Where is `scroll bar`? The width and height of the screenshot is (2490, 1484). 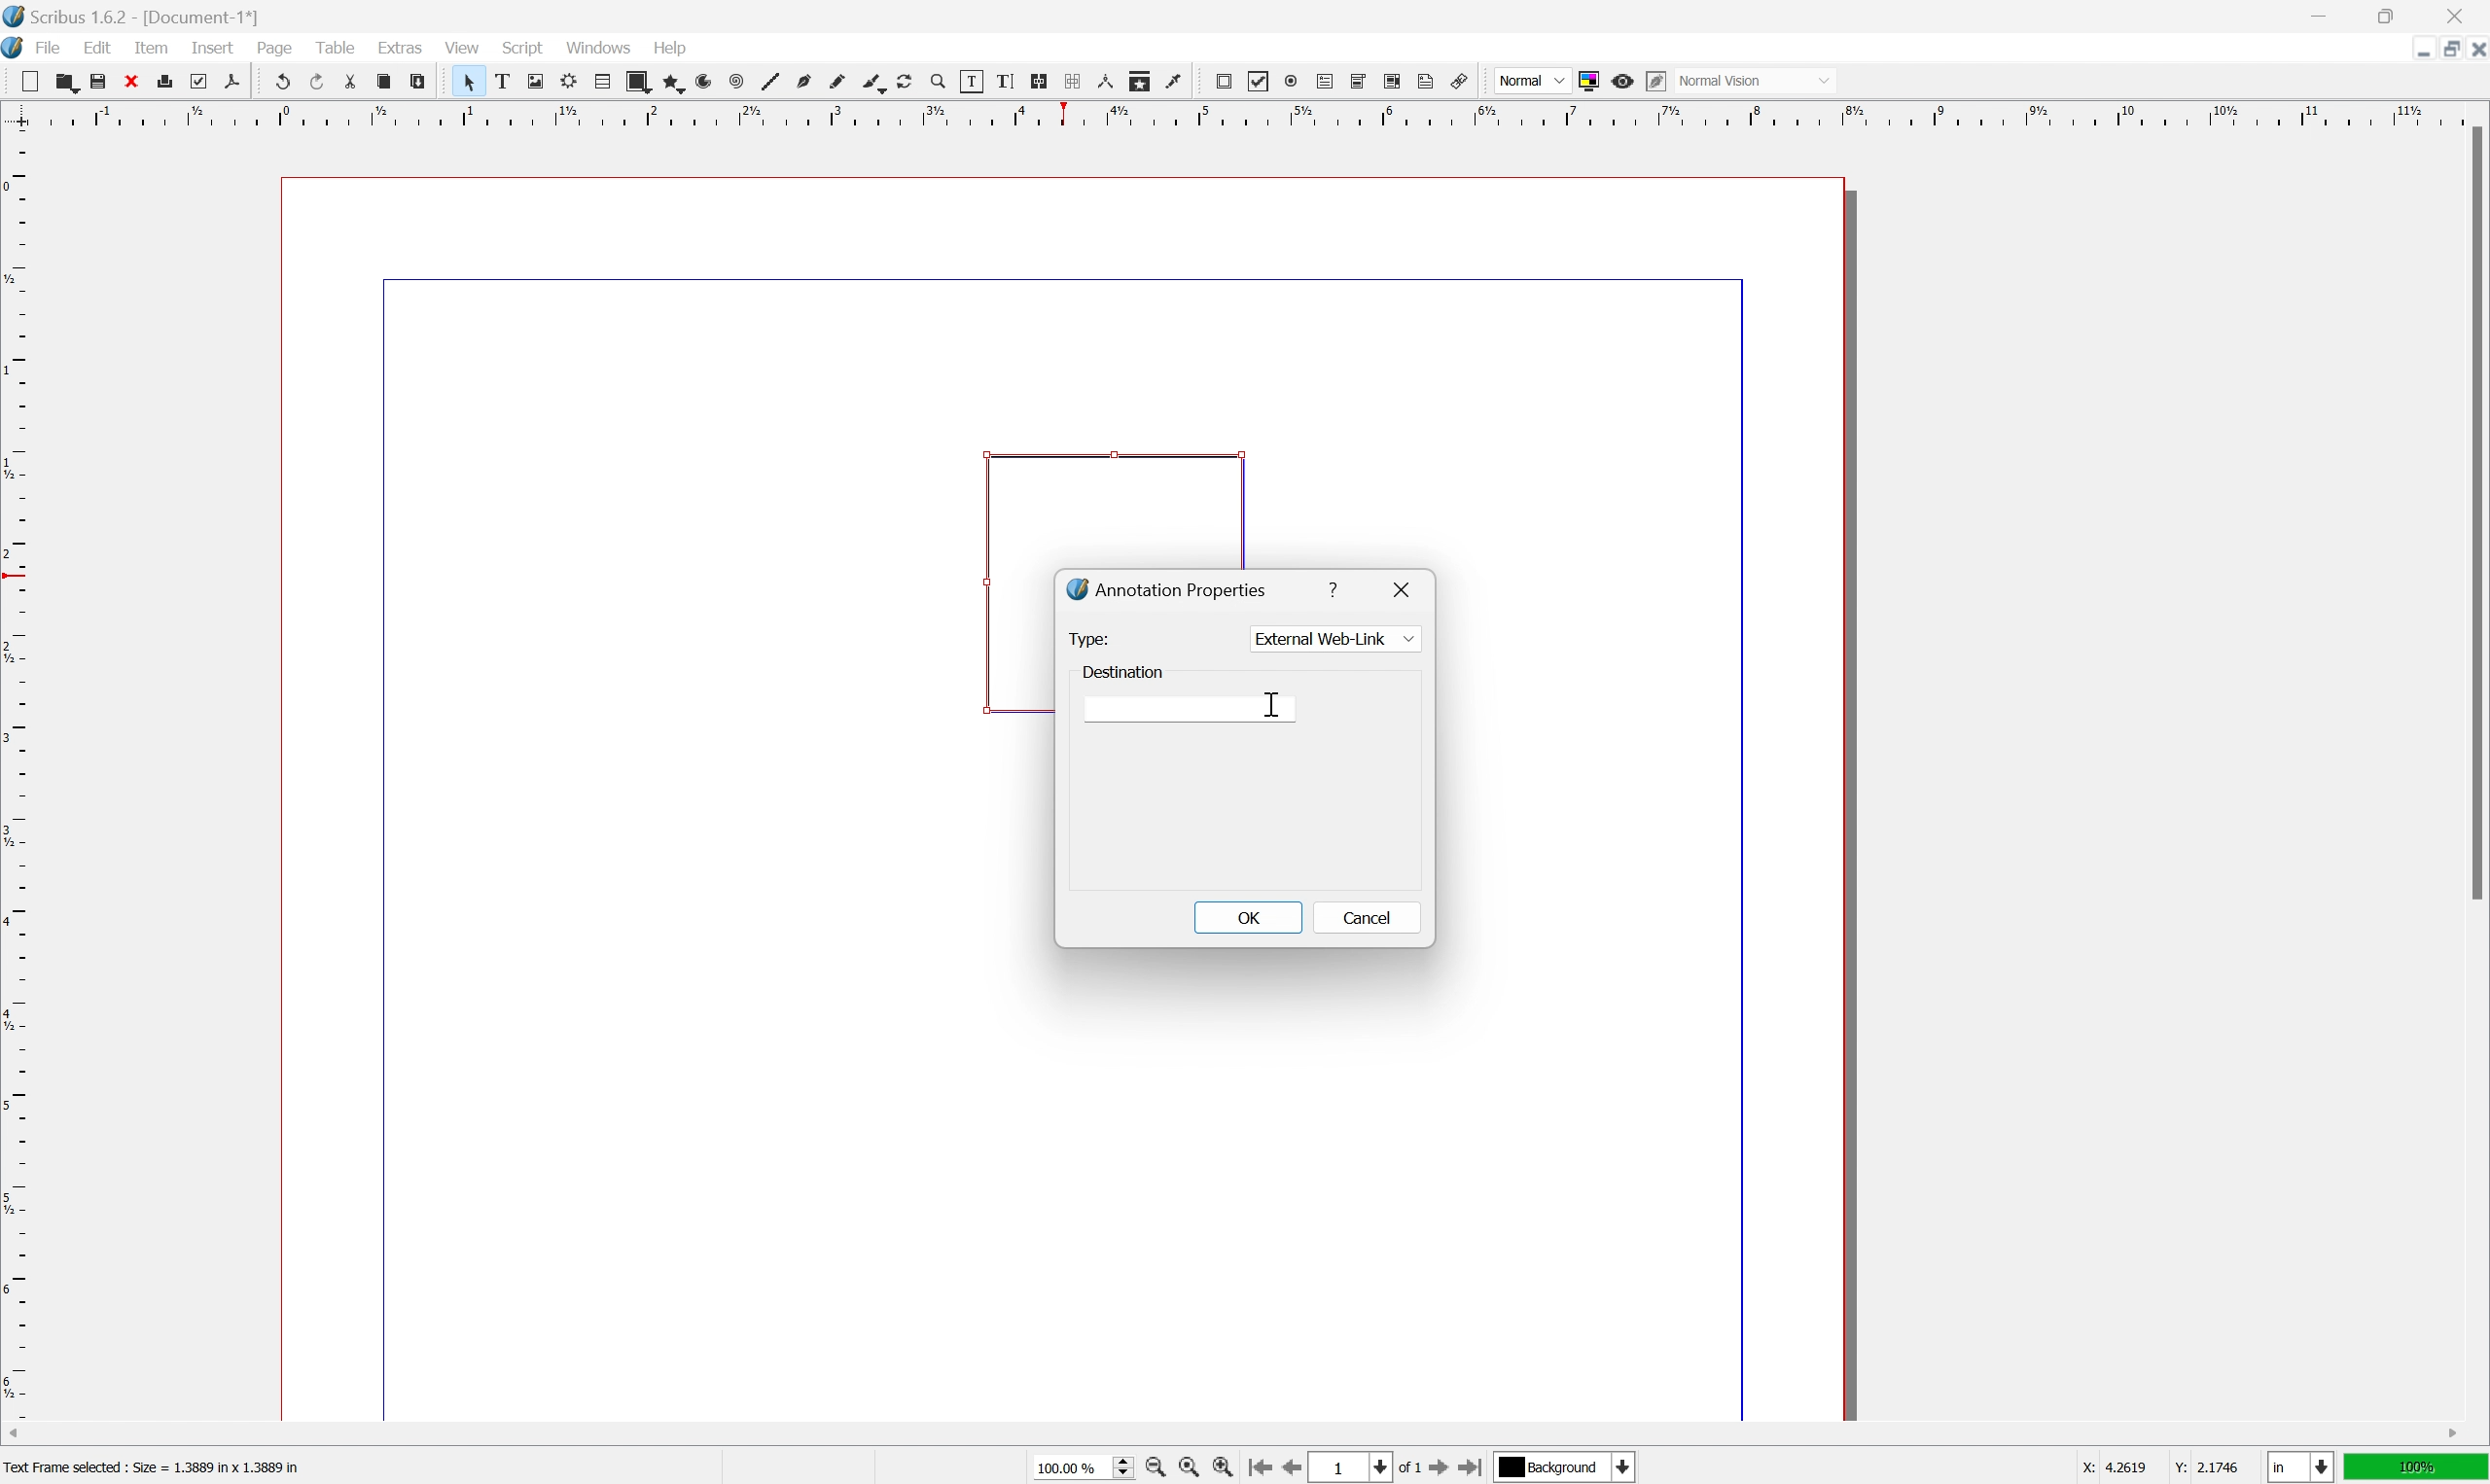 scroll bar is located at coordinates (2474, 512).